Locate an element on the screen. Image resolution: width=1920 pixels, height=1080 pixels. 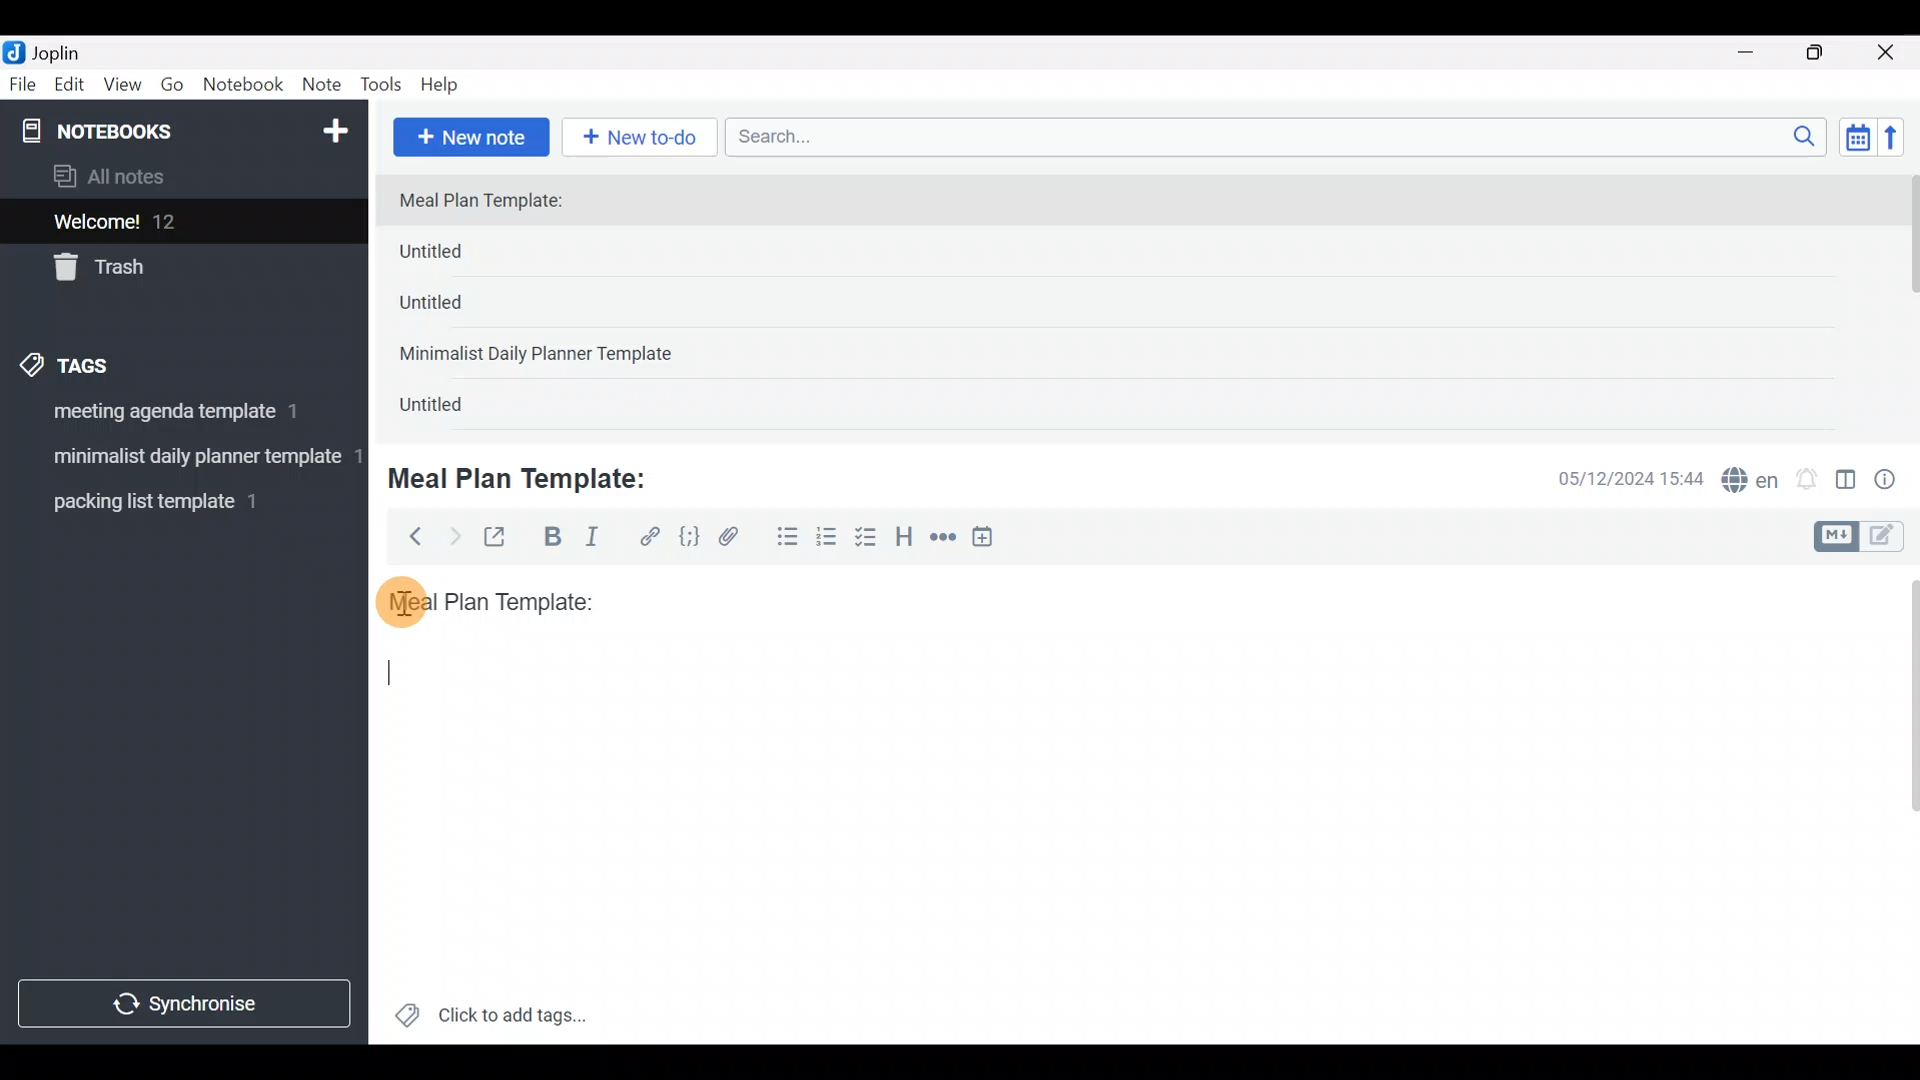
text cursor is located at coordinates (400, 681).